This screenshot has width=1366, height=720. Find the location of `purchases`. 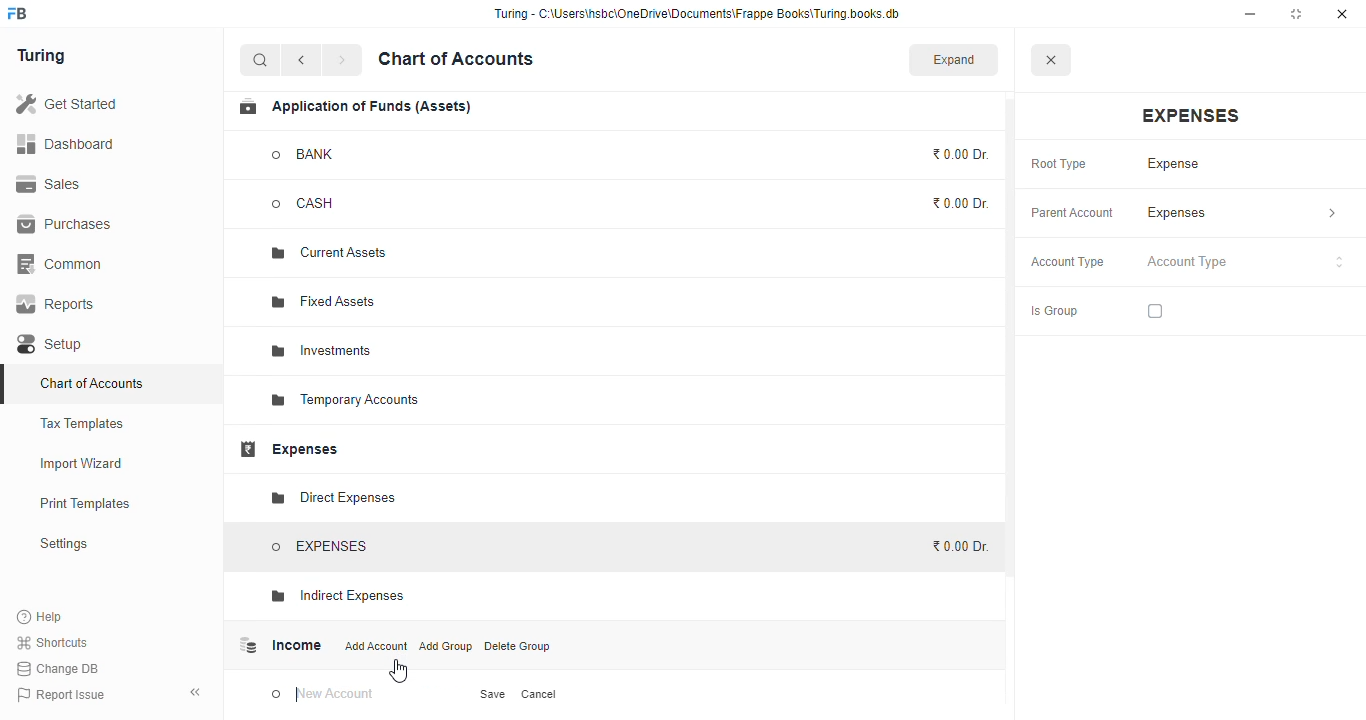

purchases is located at coordinates (67, 225).